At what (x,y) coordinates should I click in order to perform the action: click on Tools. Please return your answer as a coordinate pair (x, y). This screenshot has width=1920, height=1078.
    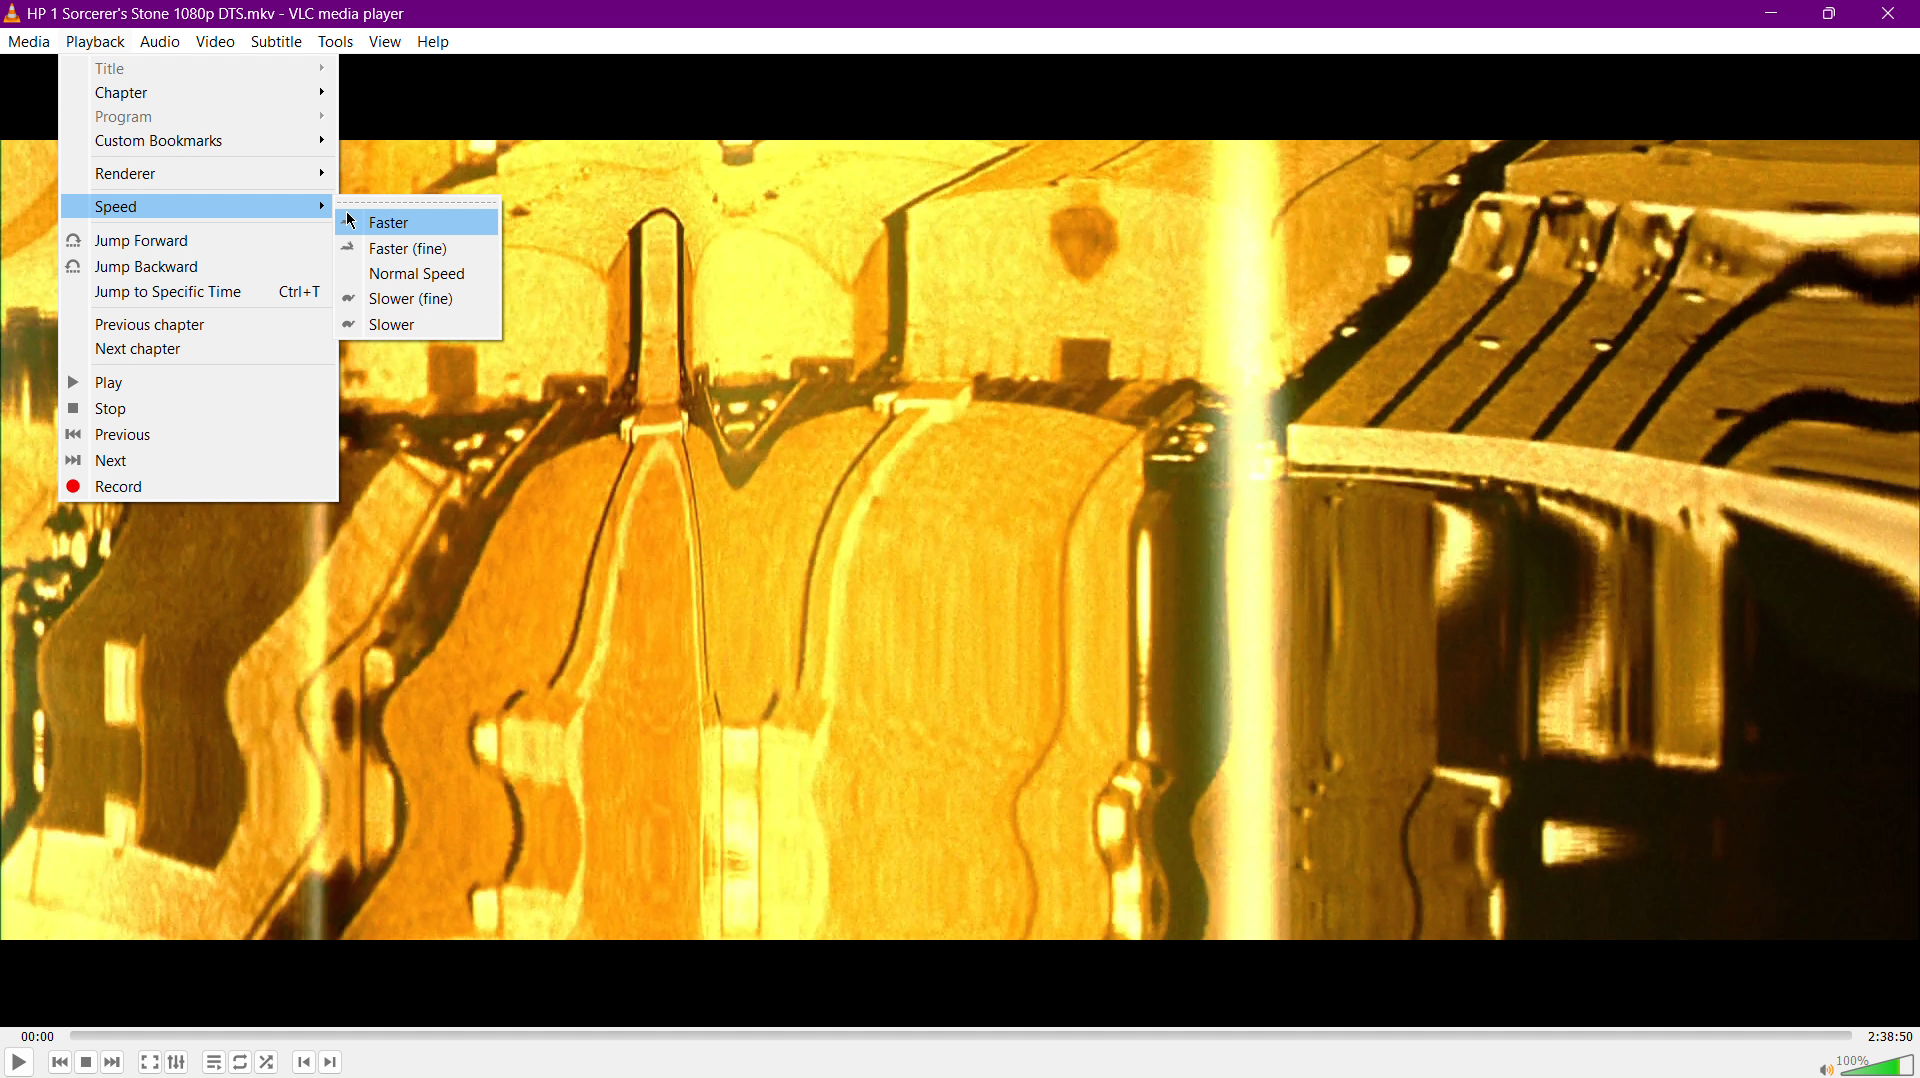
    Looking at the image, I should click on (336, 40).